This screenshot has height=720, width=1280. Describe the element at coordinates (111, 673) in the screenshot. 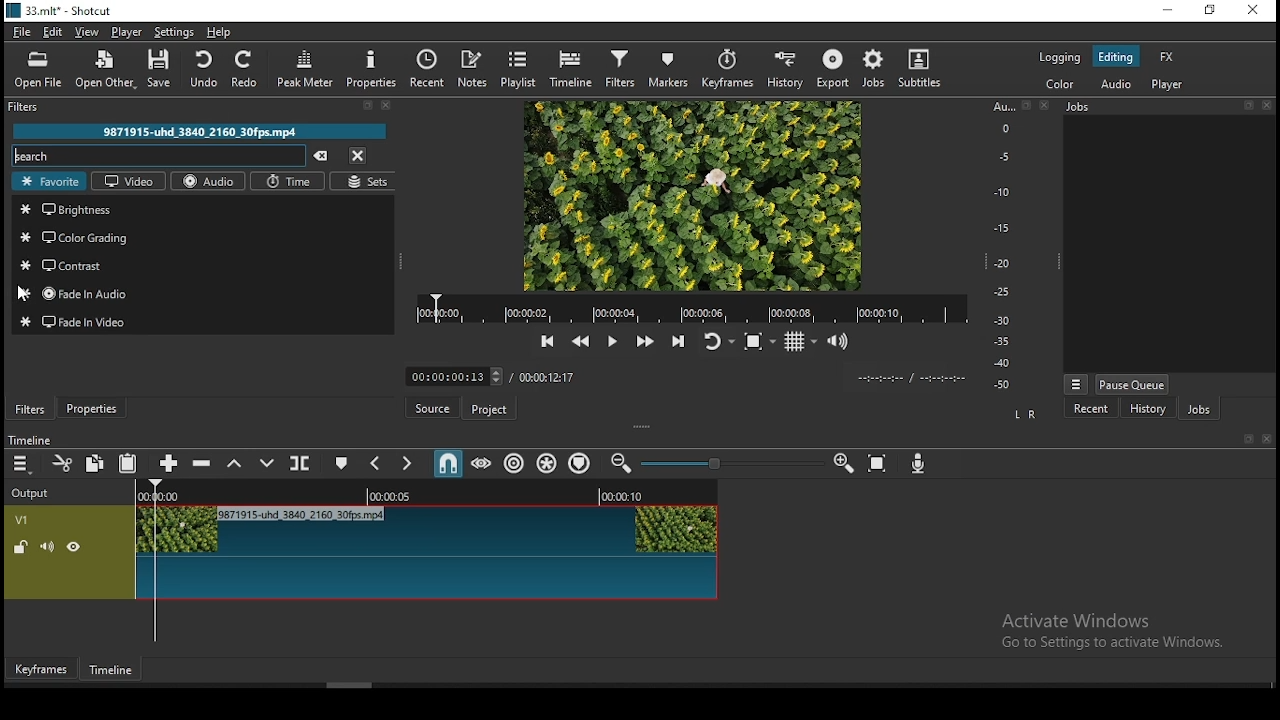

I see `timeline` at that location.